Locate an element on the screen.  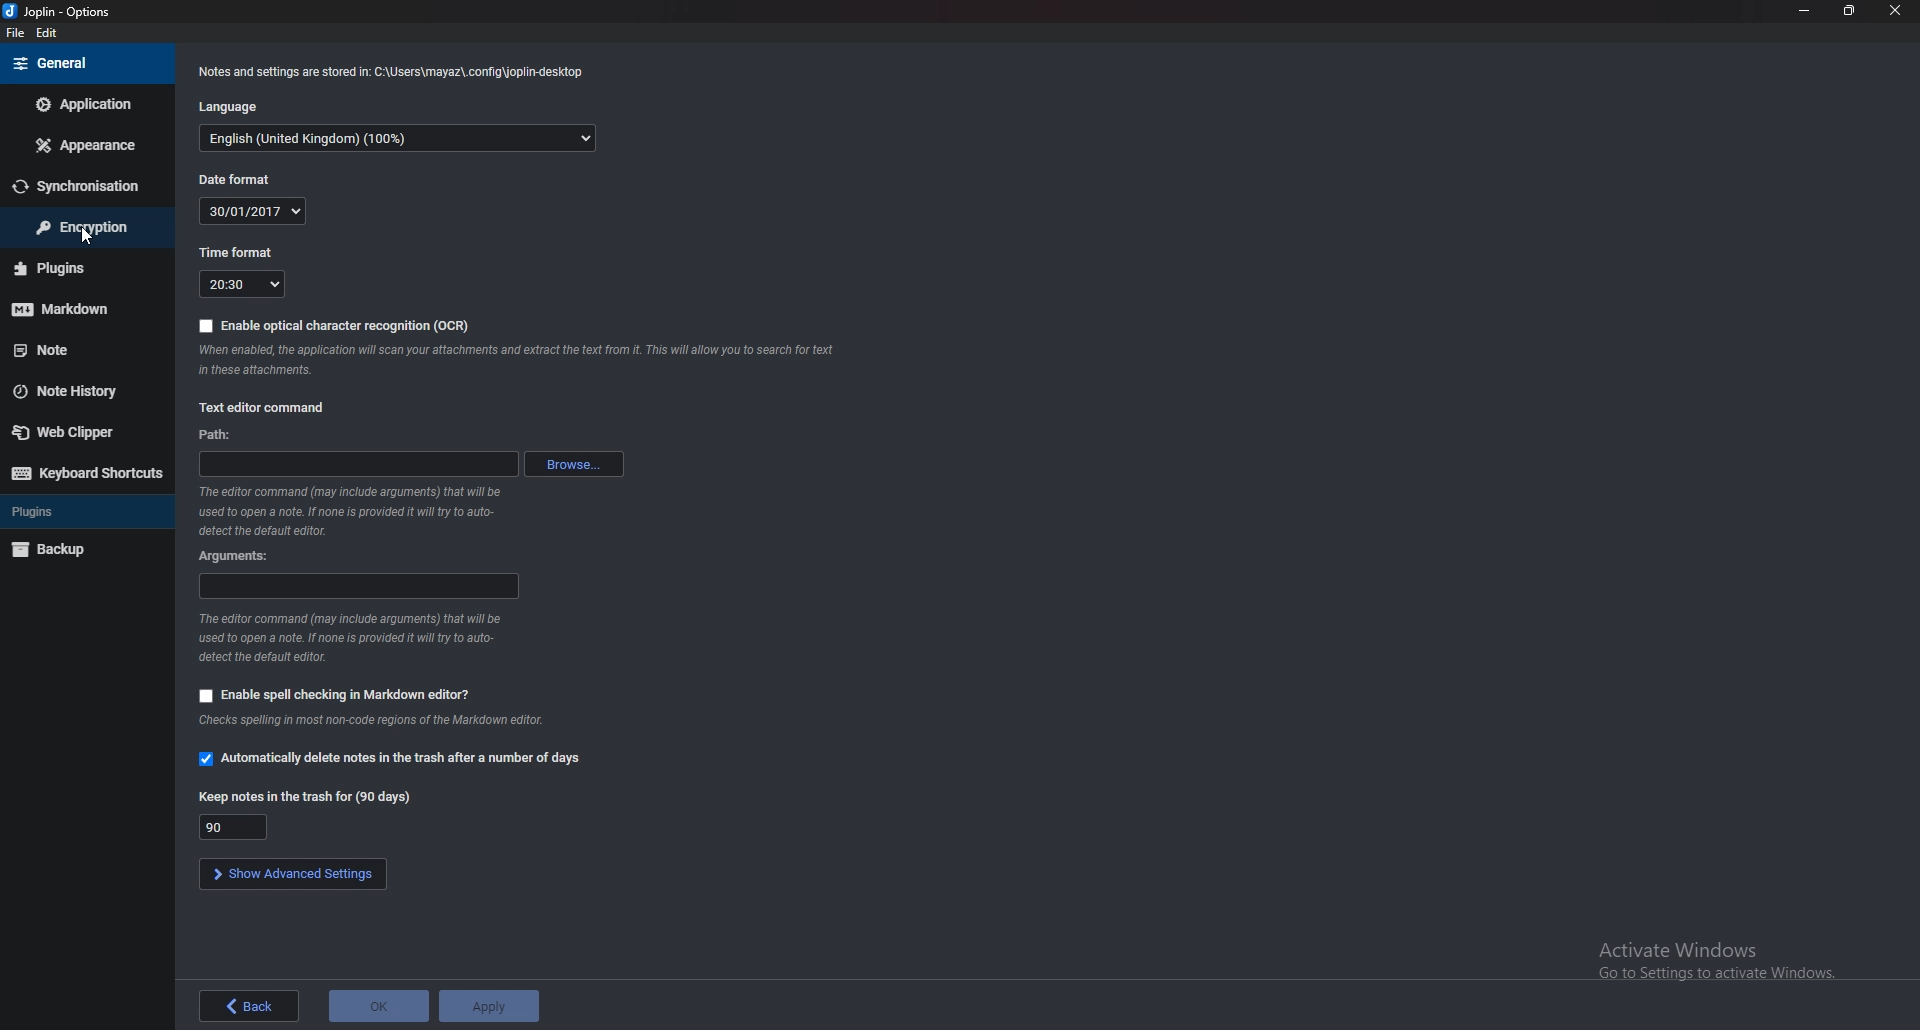
plugins is located at coordinates (84, 512).